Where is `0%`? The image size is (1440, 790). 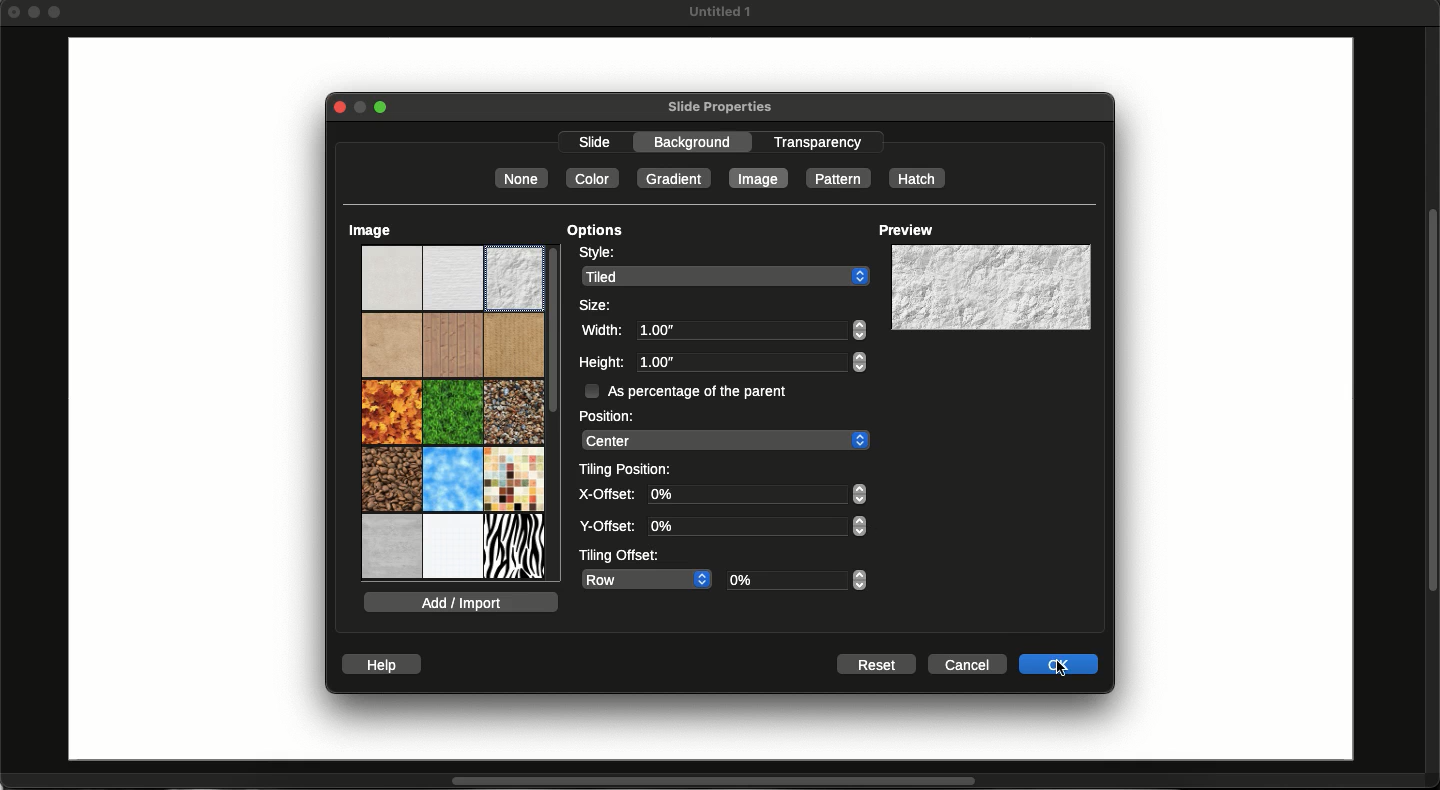 0% is located at coordinates (757, 526).